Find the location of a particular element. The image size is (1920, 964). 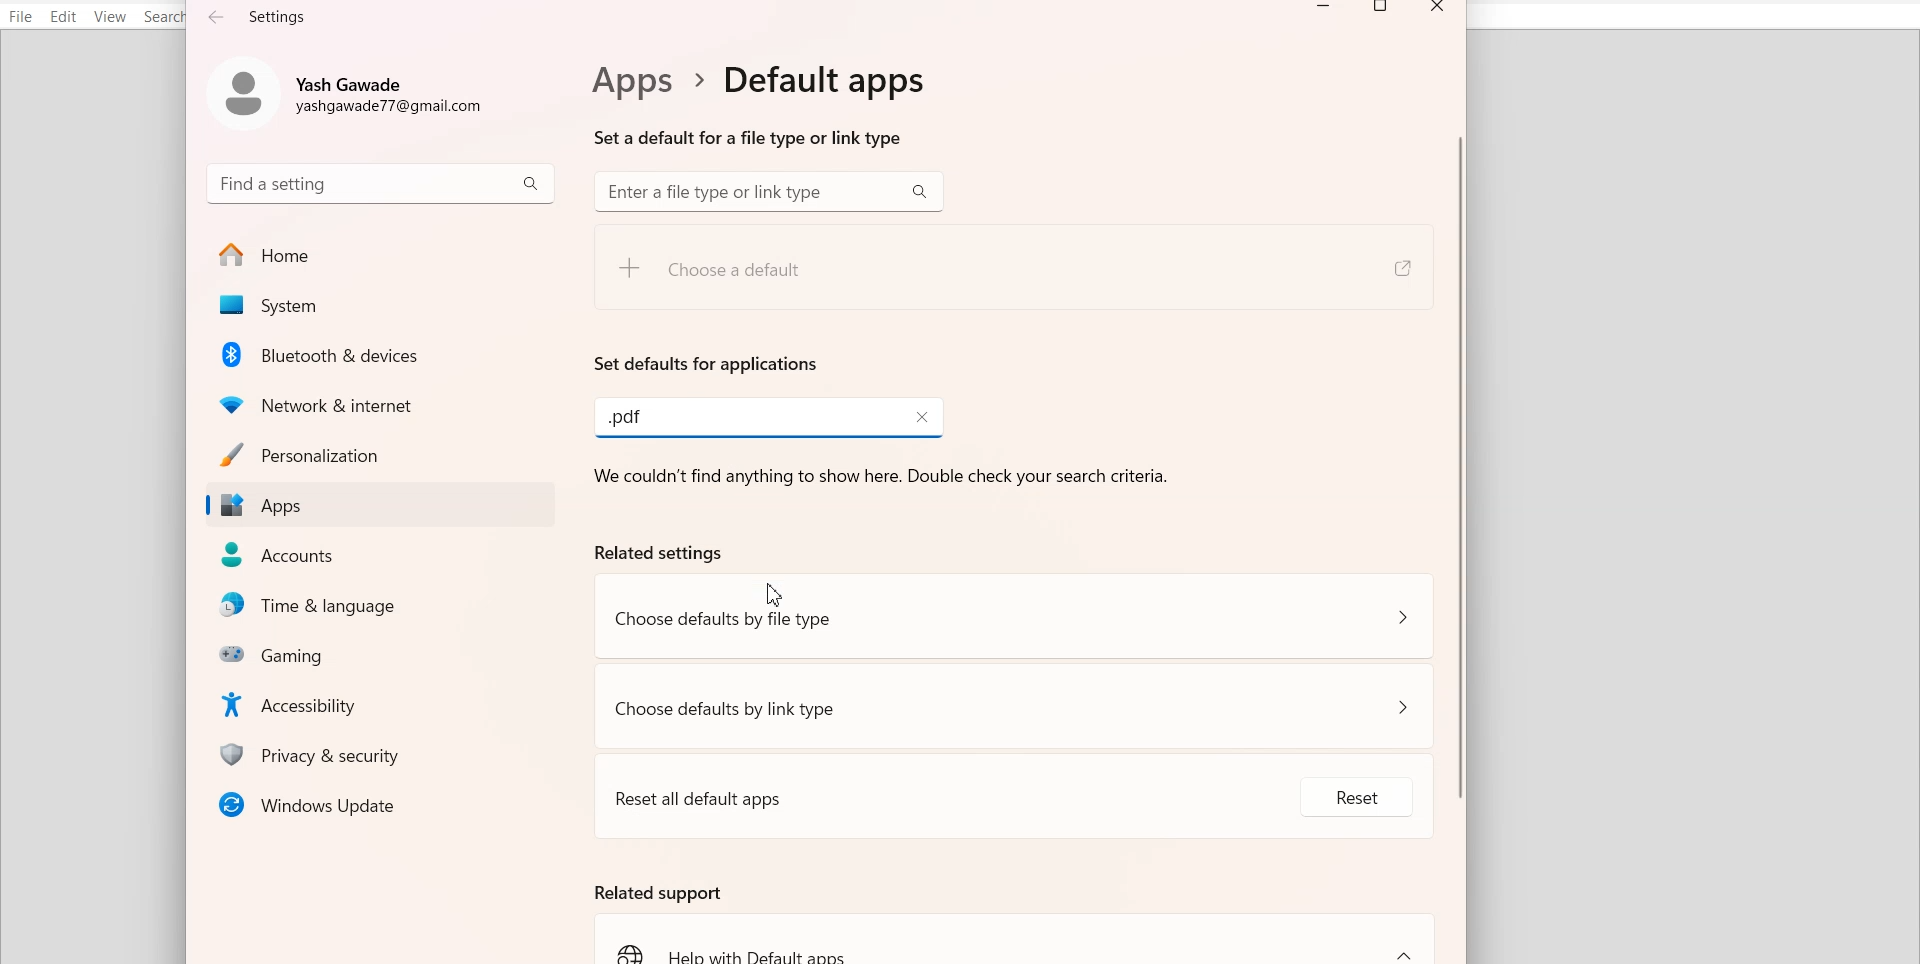

Minimize is located at coordinates (1324, 10).